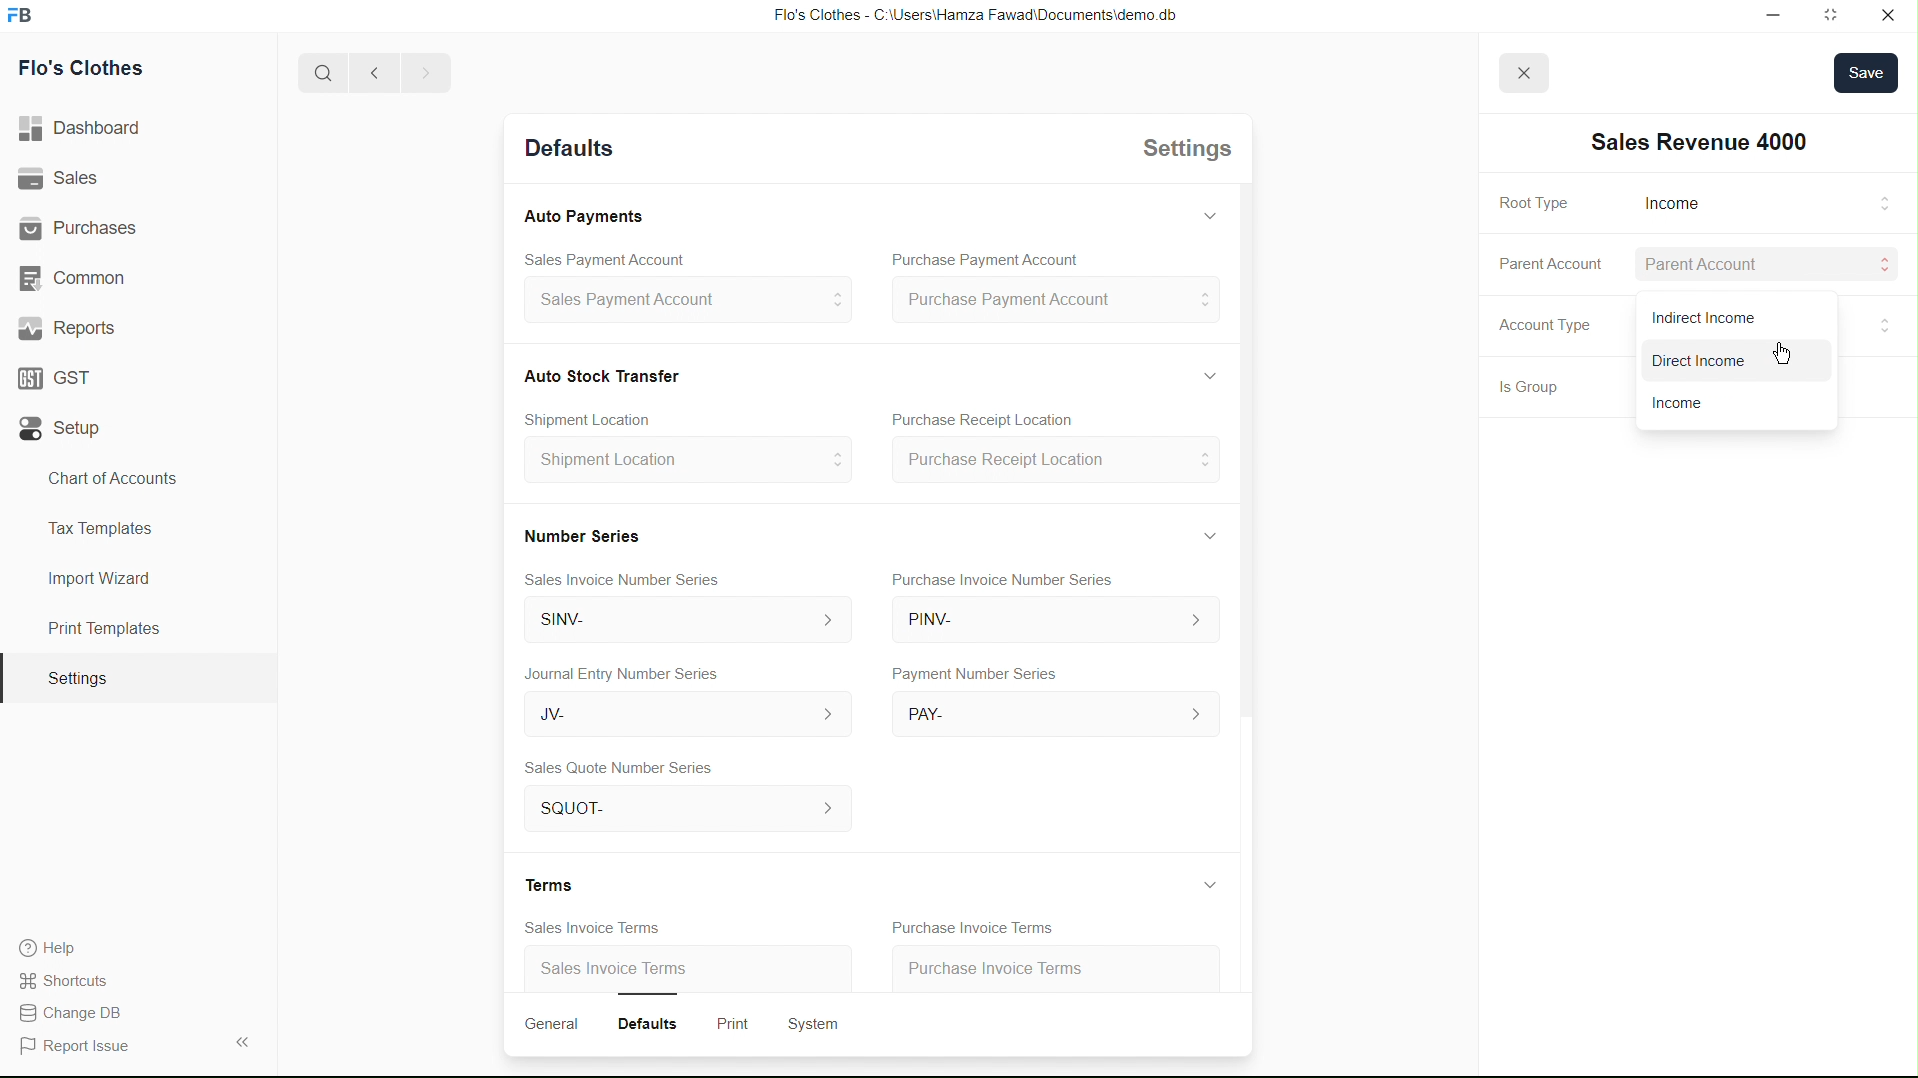 The image size is (1918, 1078). What do you see at coordinates (56, 948) in the screenshot?
I see `Help` at bounding box center [56, 948].